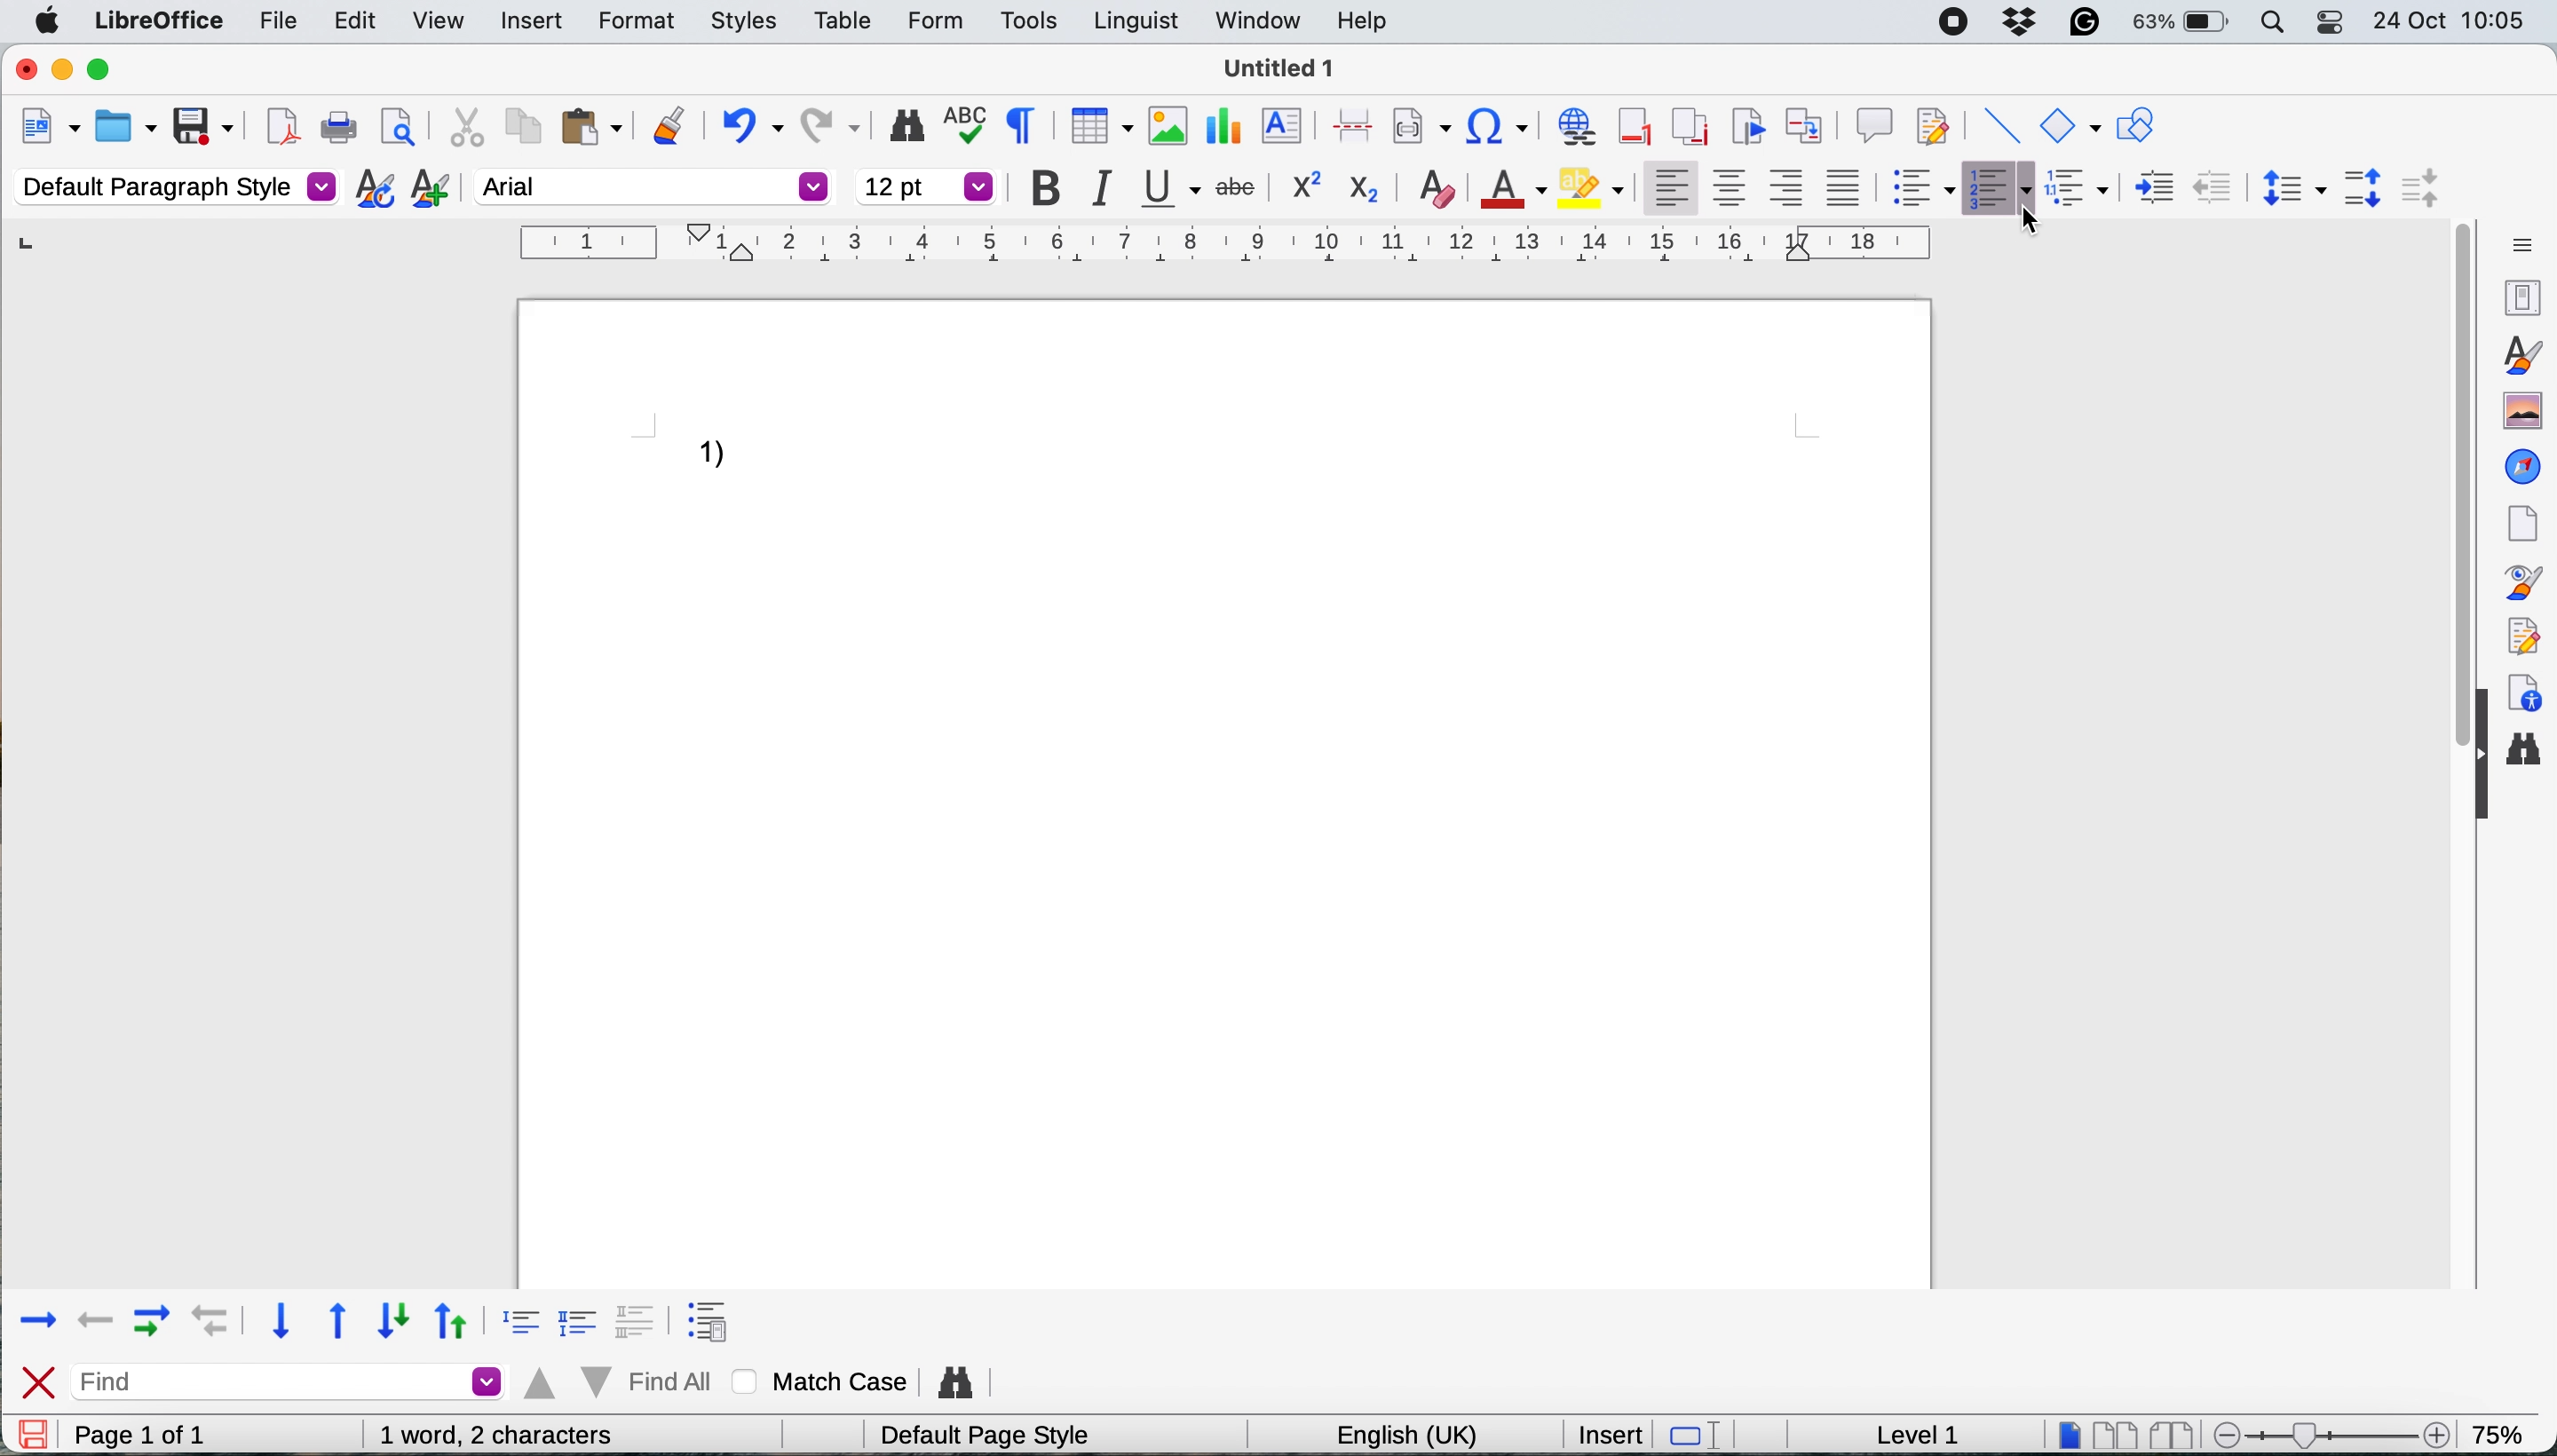 This screenshot has height=1456, width=2557. I want to click on toggle ordered list, so click(1998, 188).